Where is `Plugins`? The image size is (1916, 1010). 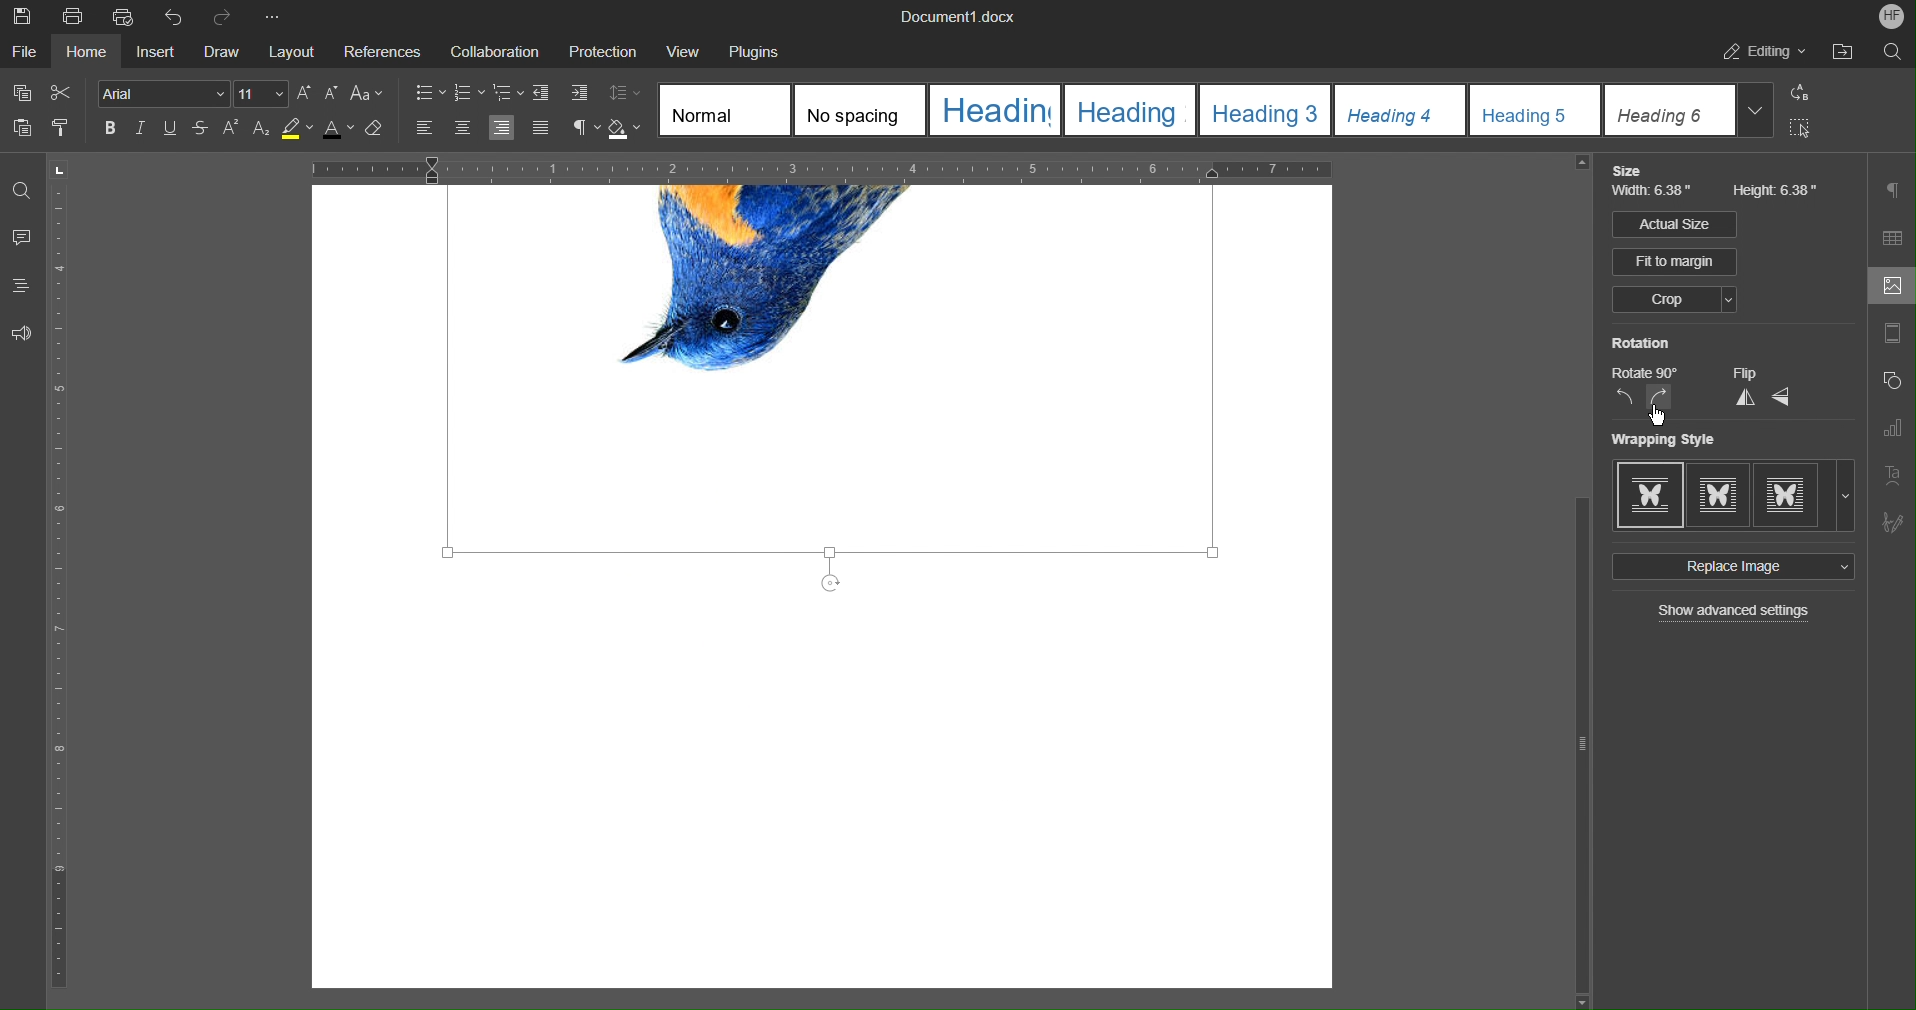 Plugins is located at coordinates (750, 48).